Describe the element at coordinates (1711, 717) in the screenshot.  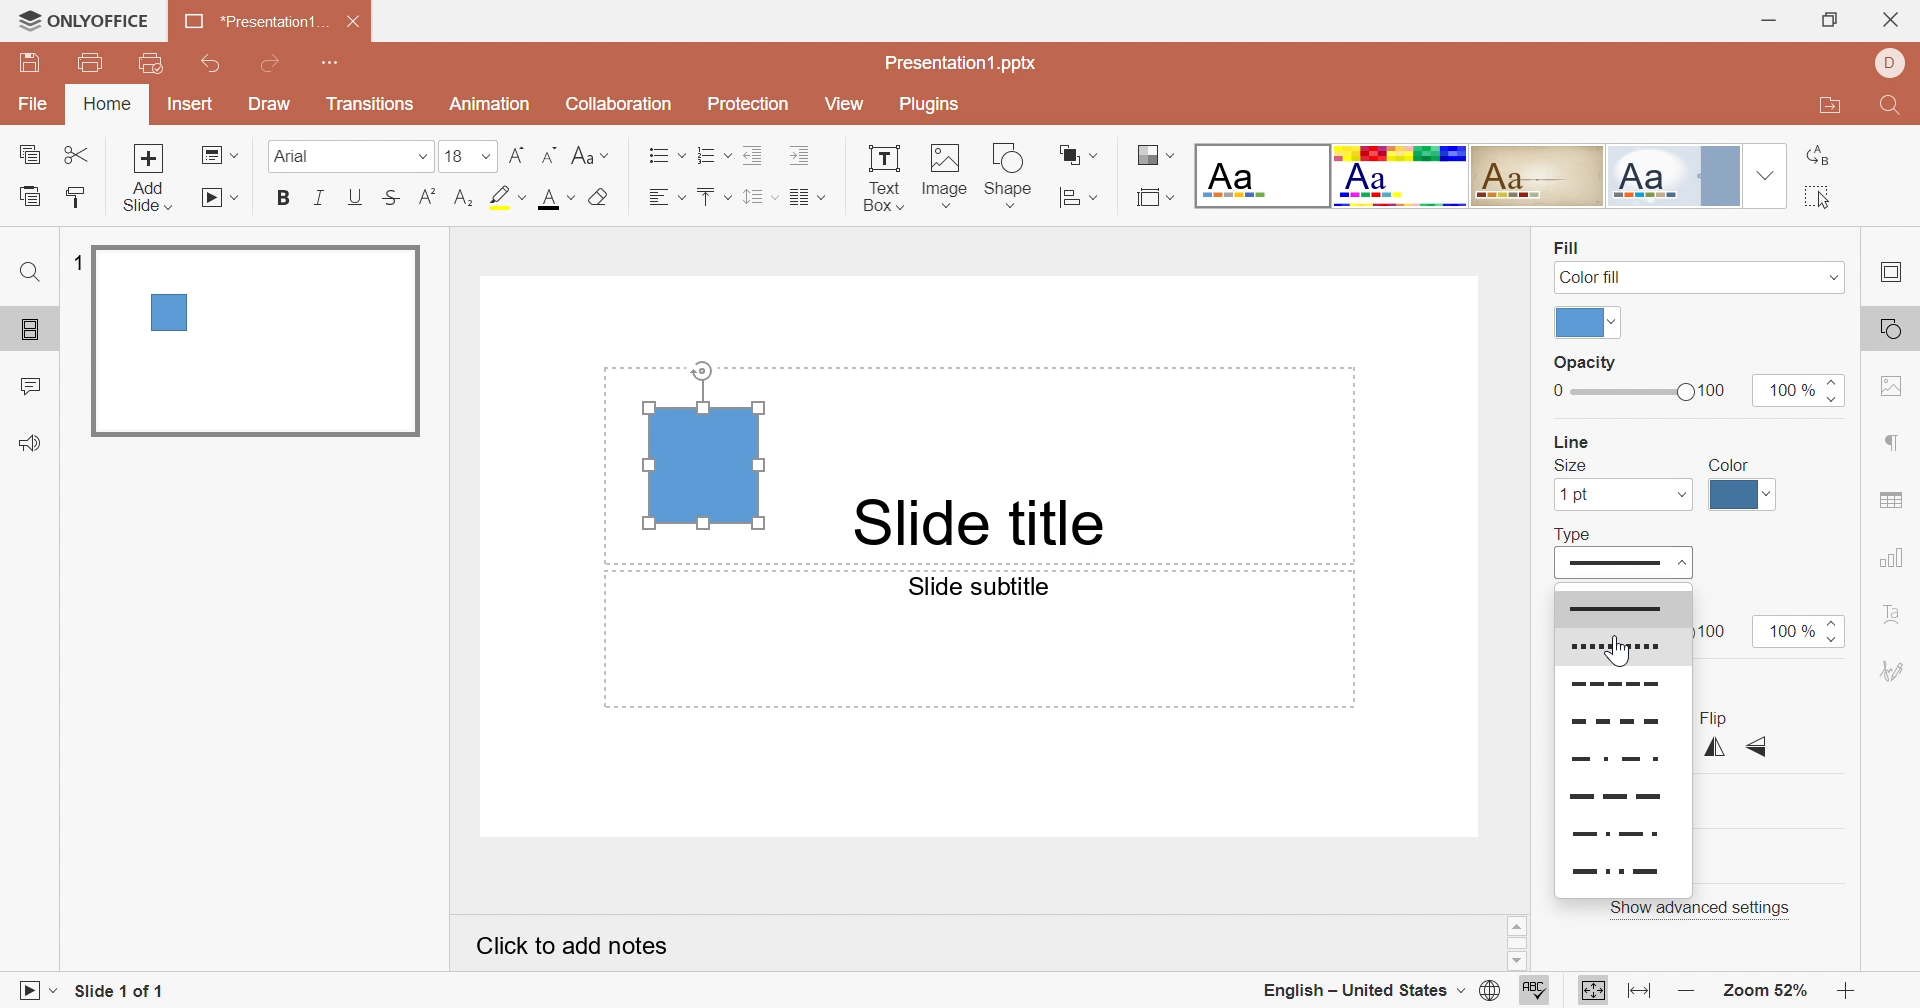
I see `Flip` at that location.